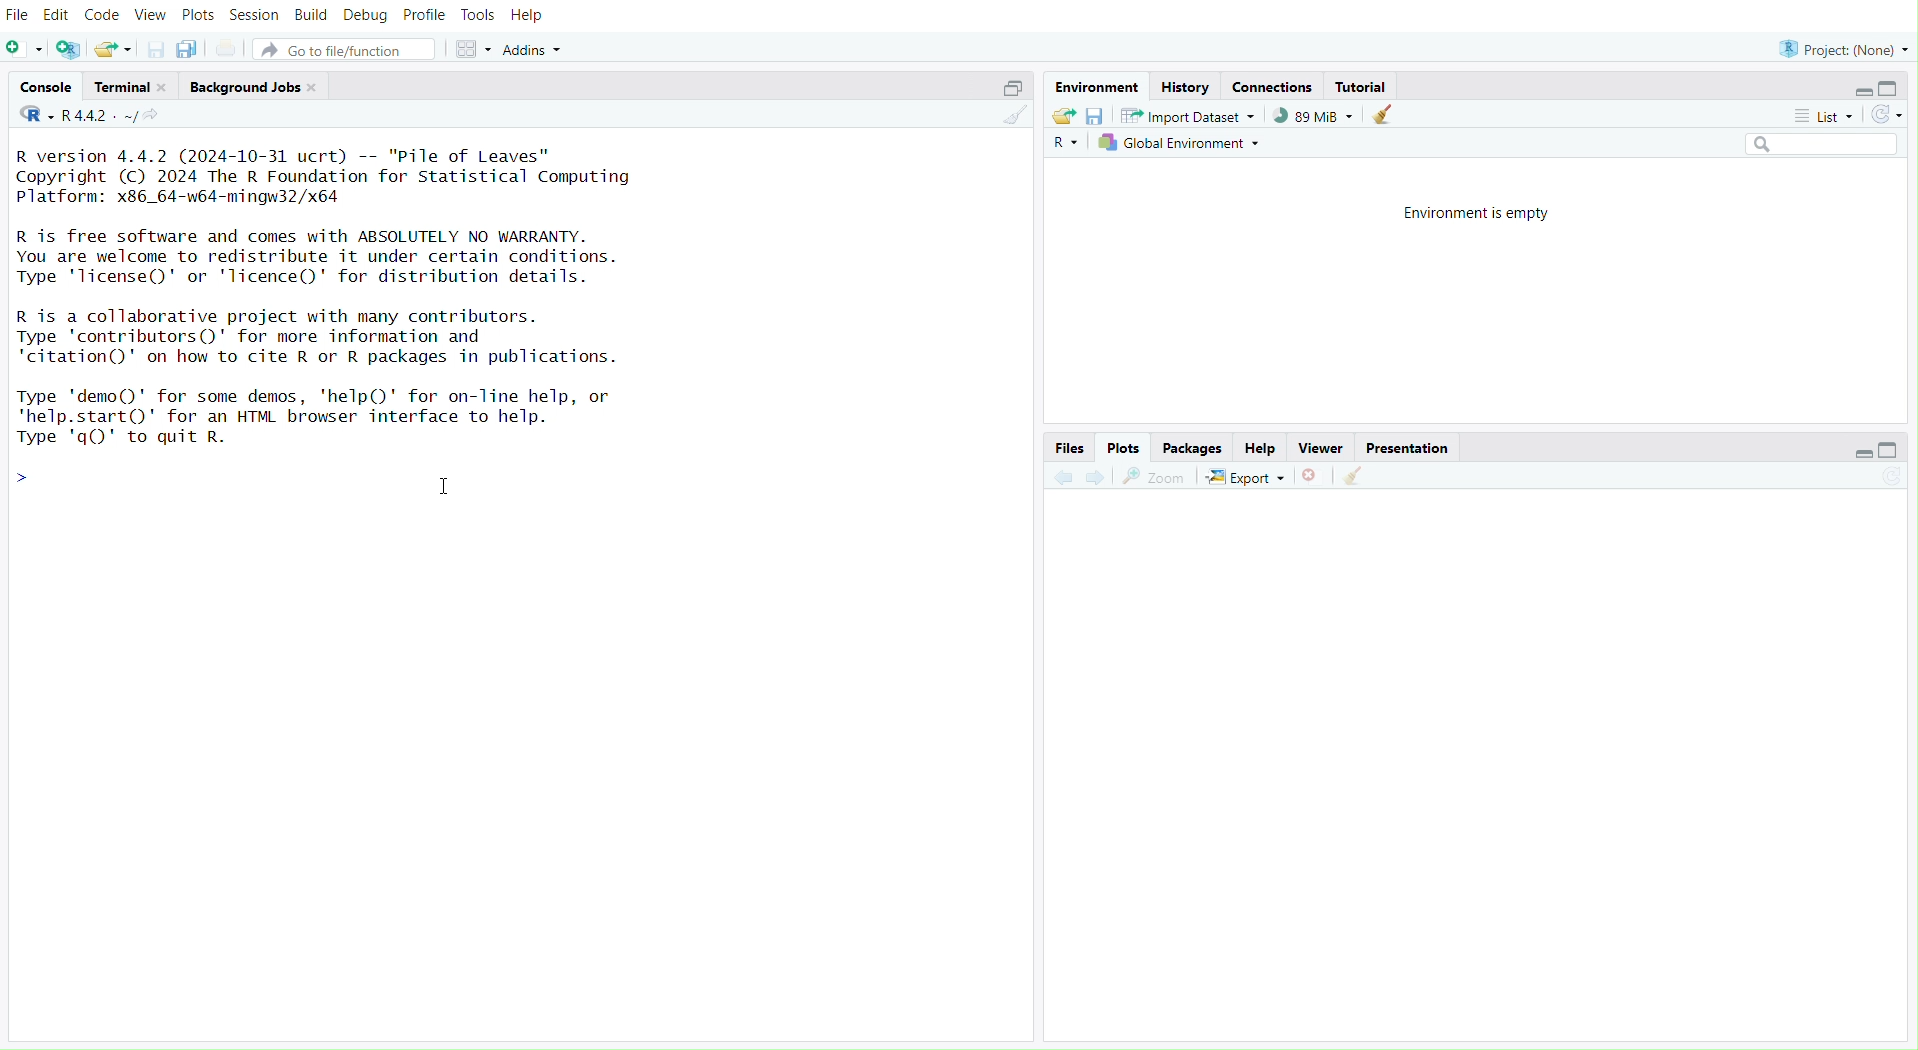 The height and width of the screenshot is (1050, 1918). What do you see at coordinates (19, 16) in the screenshot?
I see `File` at bounding box center [19, 16].